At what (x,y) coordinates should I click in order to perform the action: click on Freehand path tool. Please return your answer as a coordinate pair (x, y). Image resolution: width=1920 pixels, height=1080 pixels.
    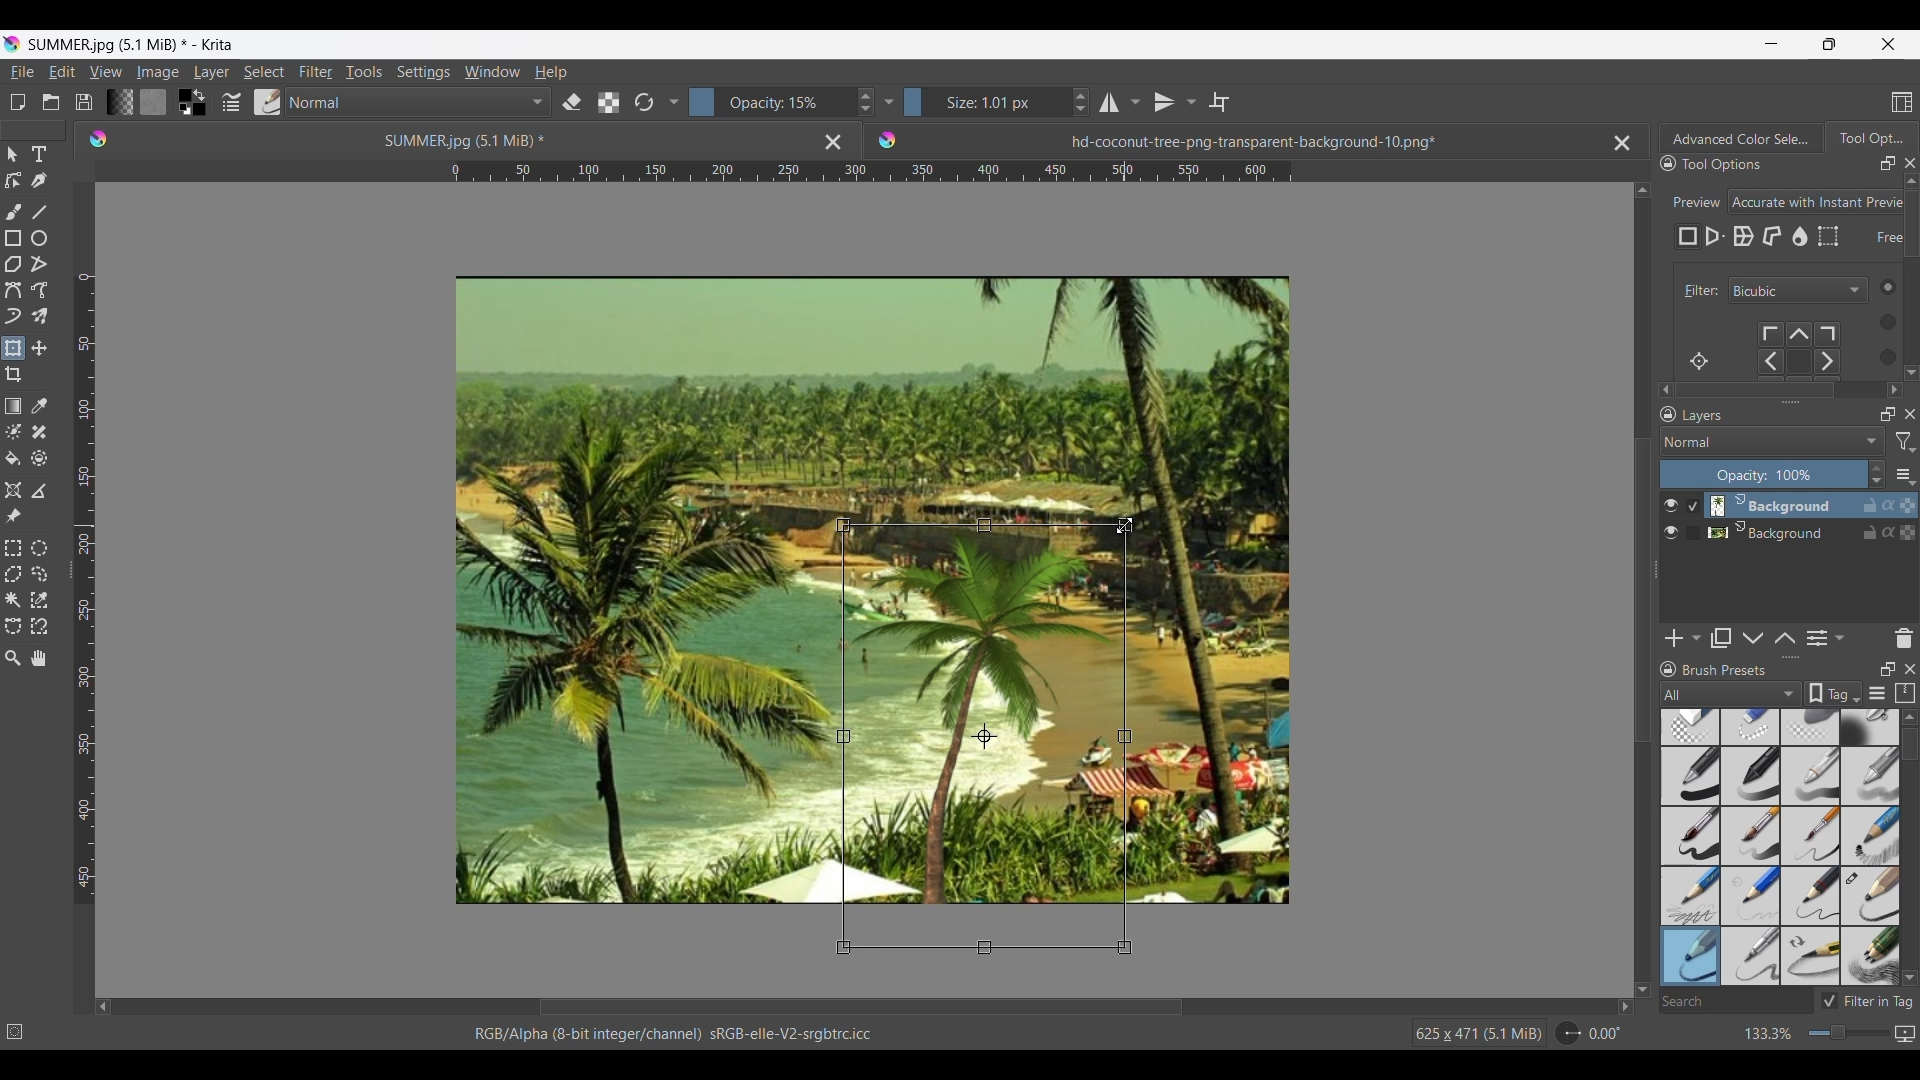
    Looking at the image, I should click on (38, 290).